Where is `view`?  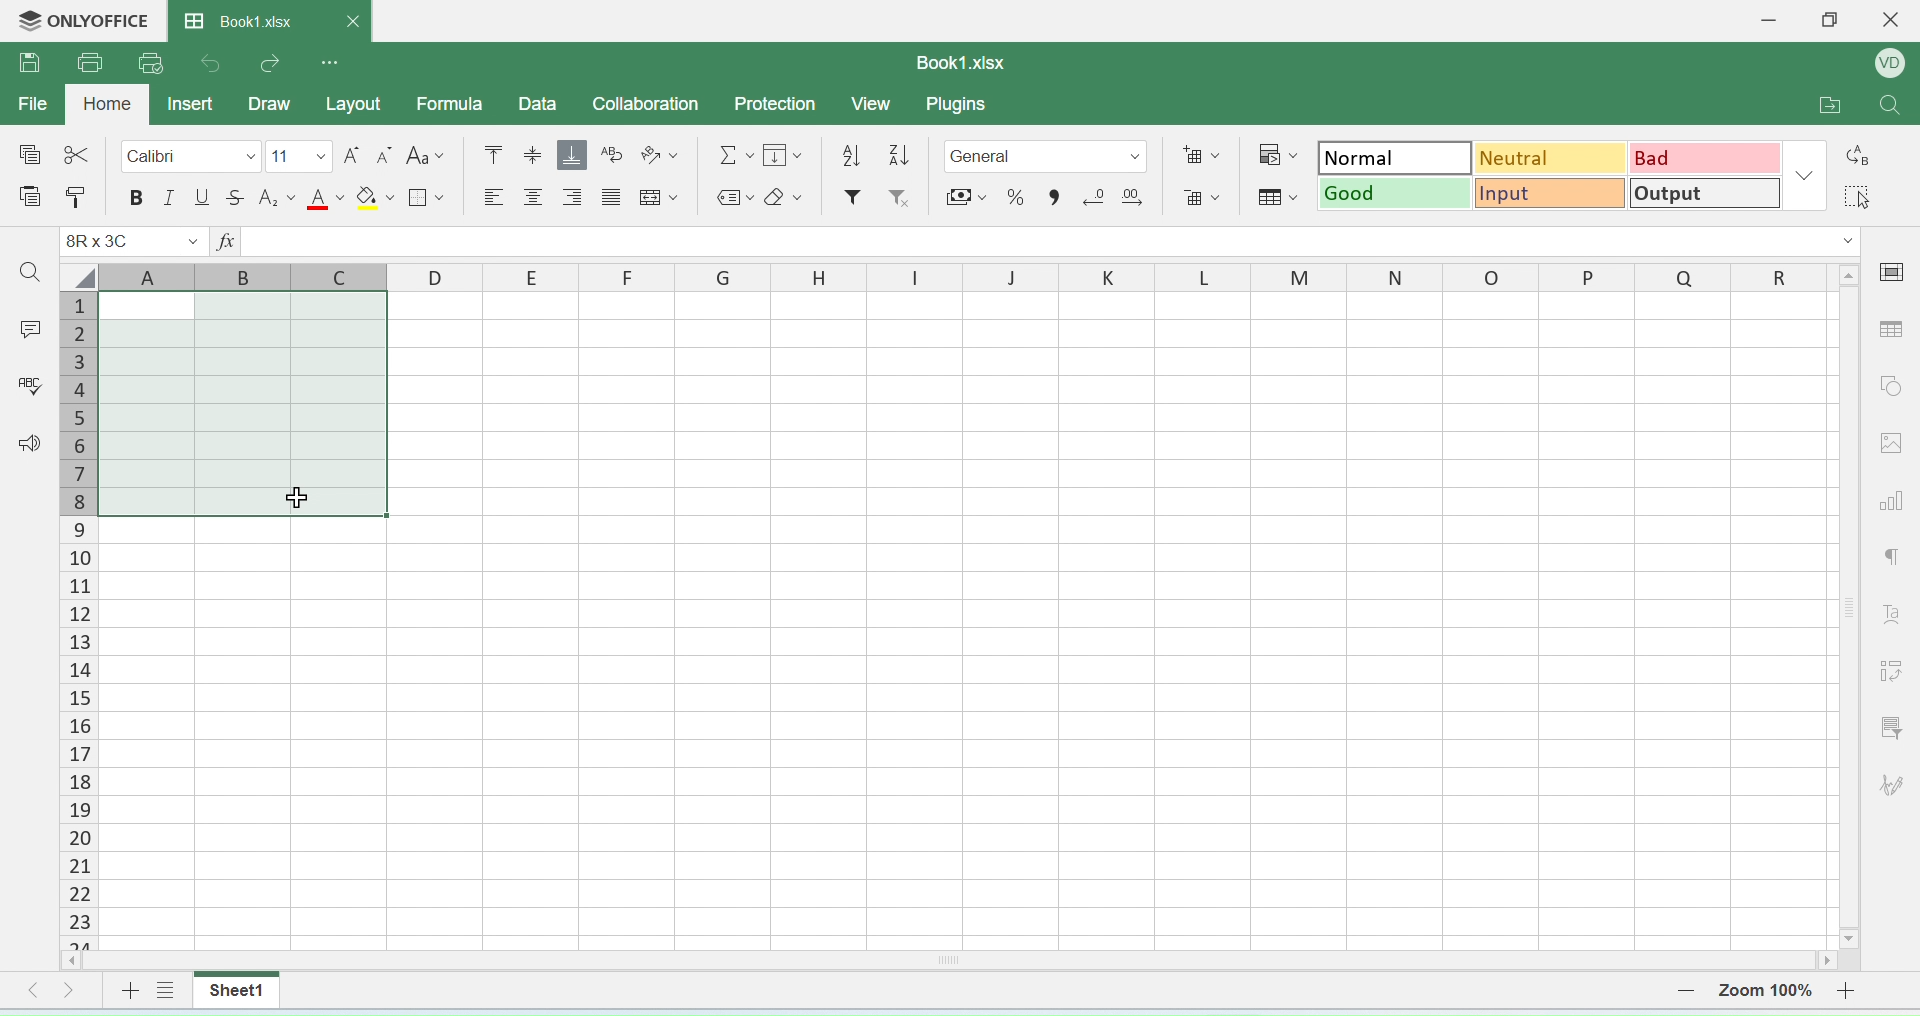
view is located at coordinates (869, 104).